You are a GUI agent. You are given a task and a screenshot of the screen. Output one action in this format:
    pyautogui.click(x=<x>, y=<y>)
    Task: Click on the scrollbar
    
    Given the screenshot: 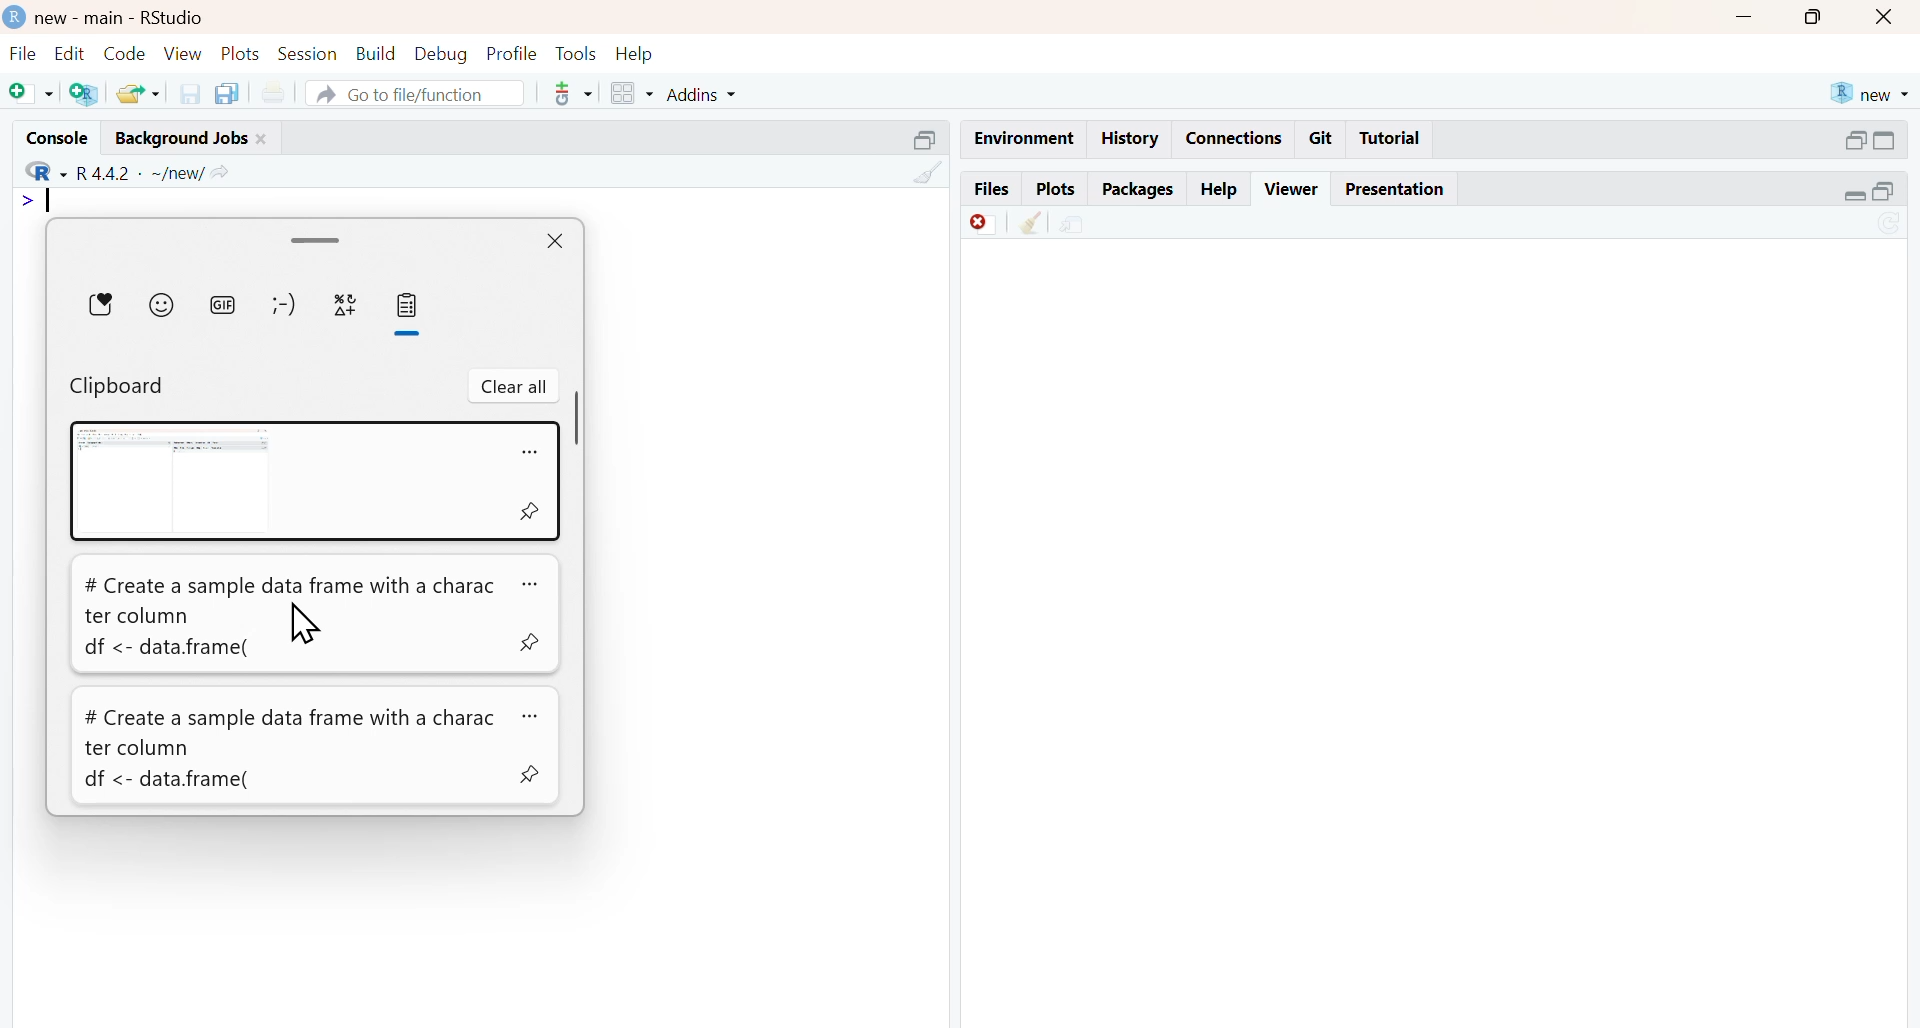 What is the action you would take?
    pyautogui.click(x=578, y=416)
    